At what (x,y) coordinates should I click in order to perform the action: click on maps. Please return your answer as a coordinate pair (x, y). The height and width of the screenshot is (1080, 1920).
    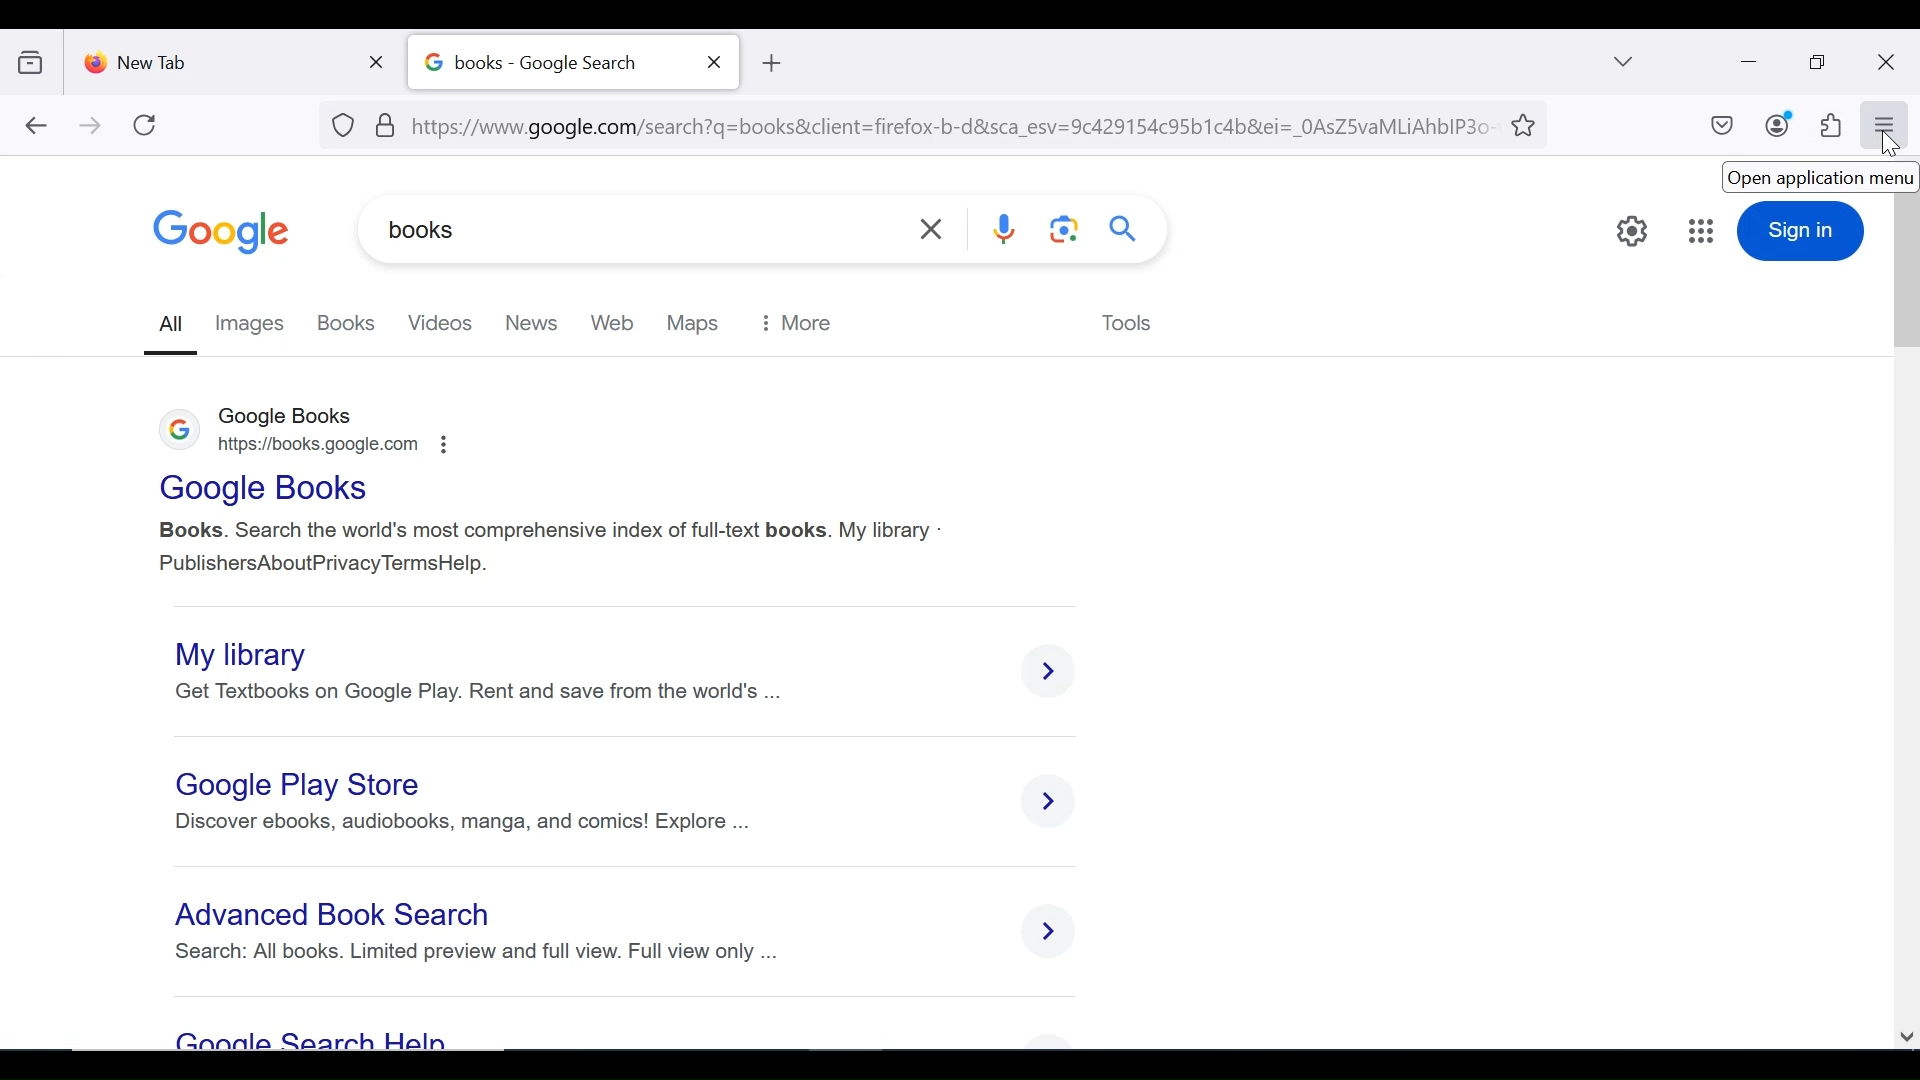
    Looking at the image, I should click on (695, 322).